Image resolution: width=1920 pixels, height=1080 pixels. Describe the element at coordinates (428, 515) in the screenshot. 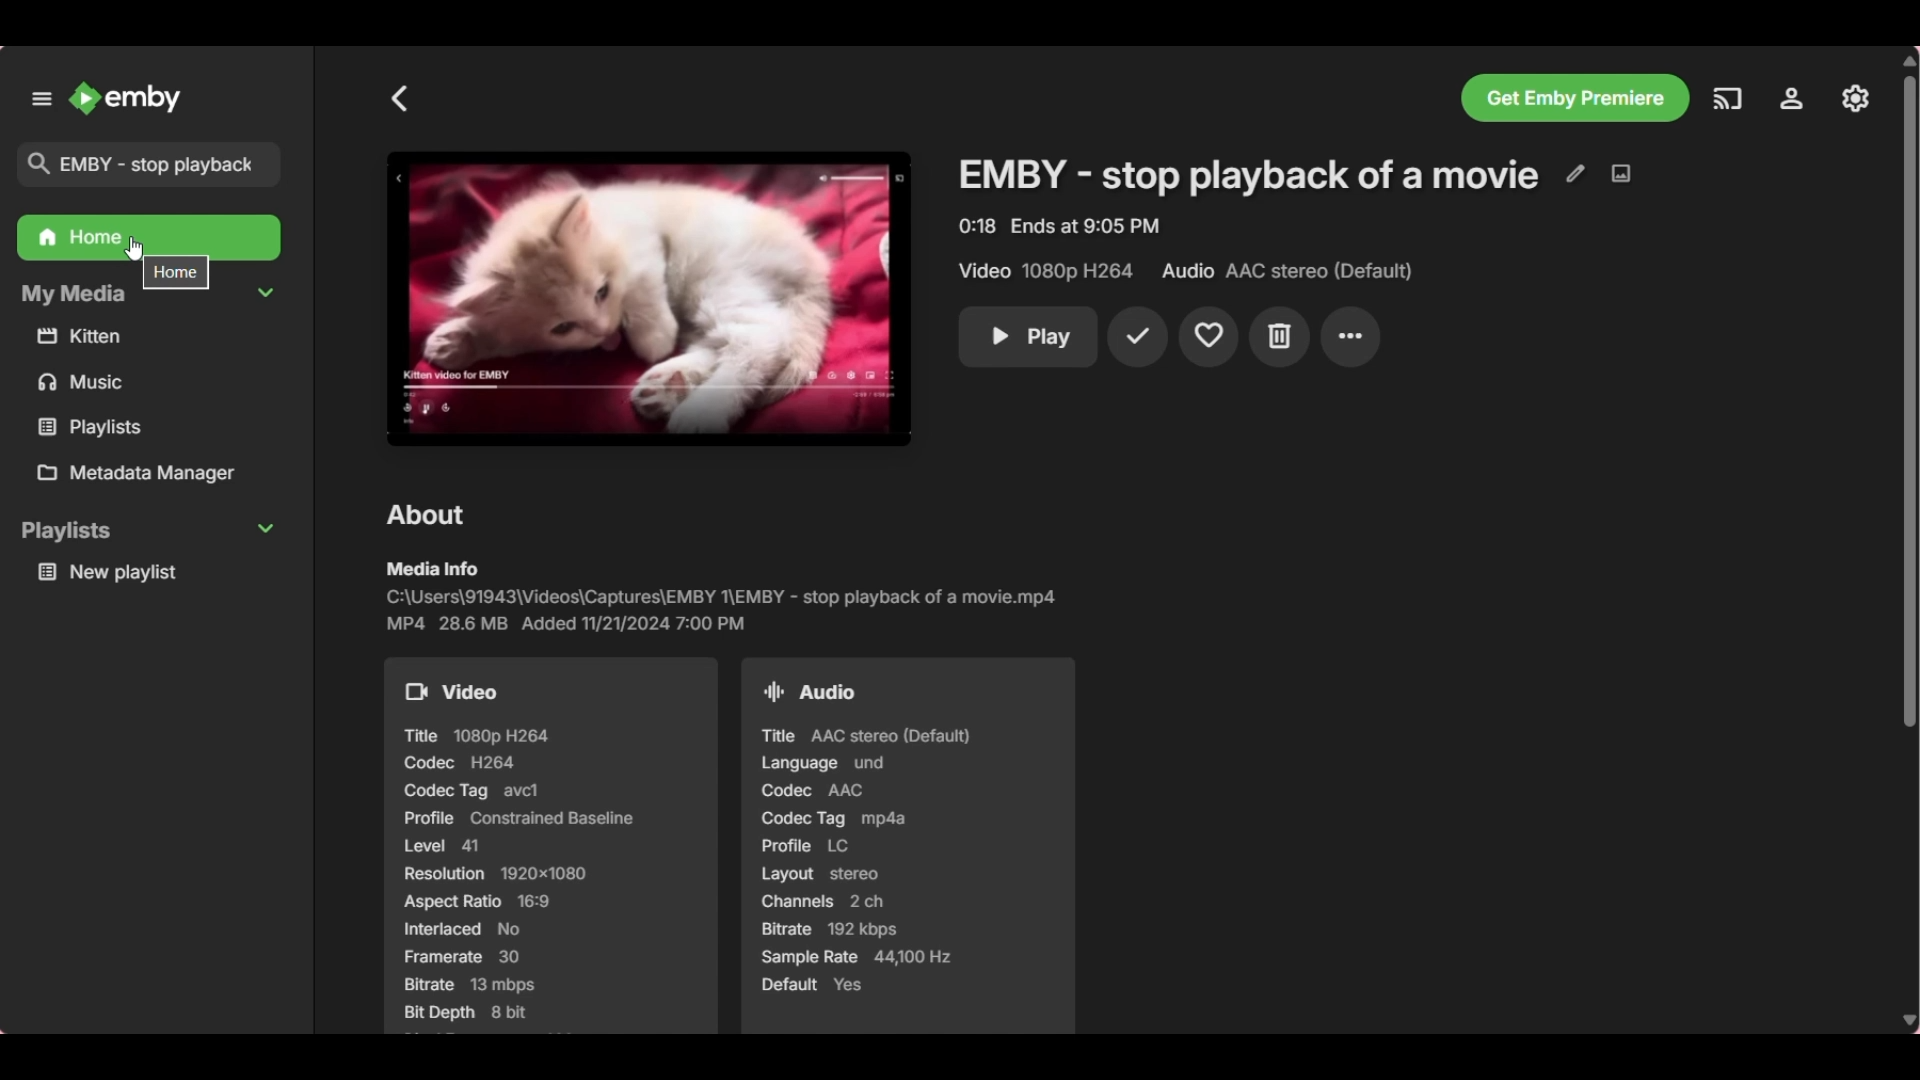

I see `About` at that location.